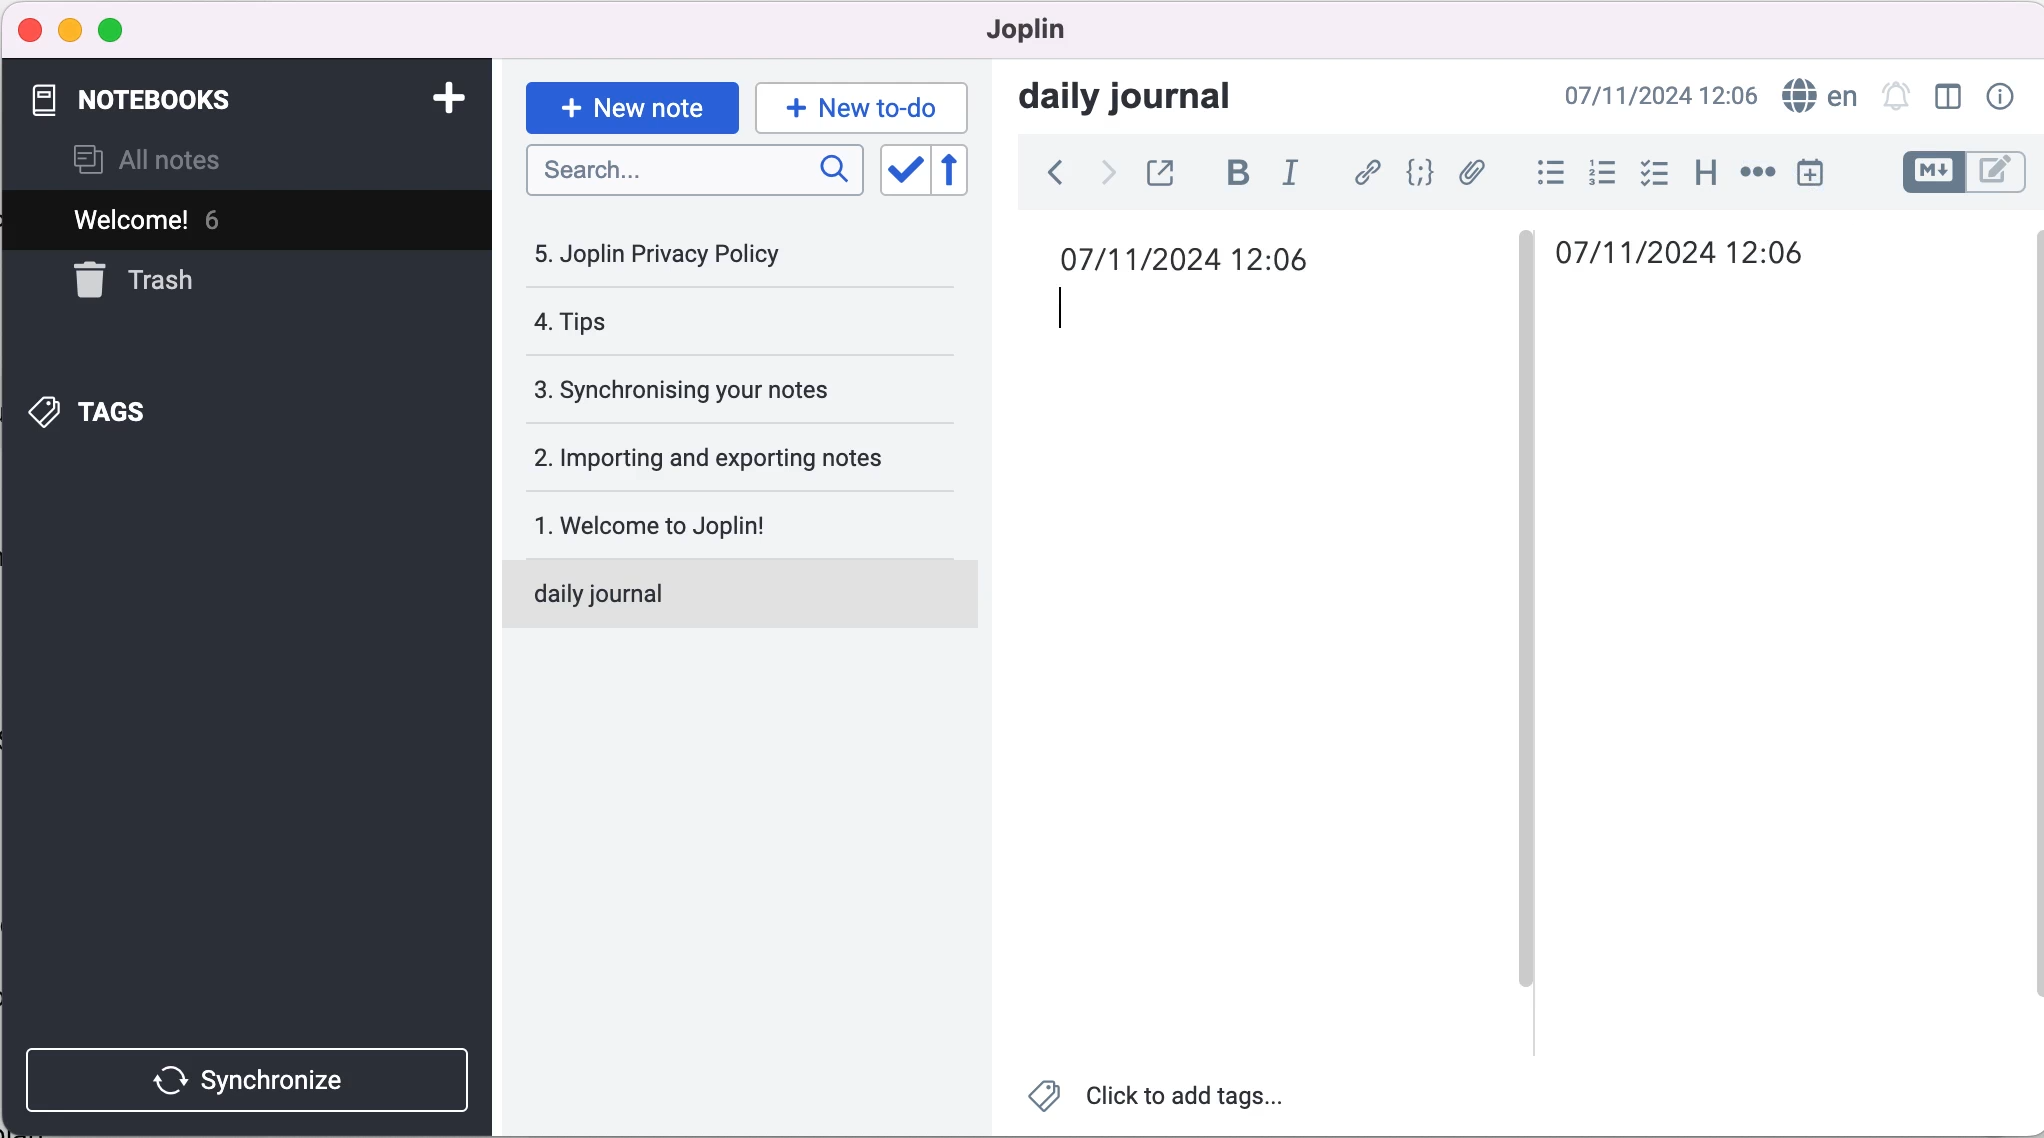 The image size is (2044, 1138). What do you see at coordinates (1704, 172) in the screenshot?
I see `heading` at bounding box center [1704, 172].